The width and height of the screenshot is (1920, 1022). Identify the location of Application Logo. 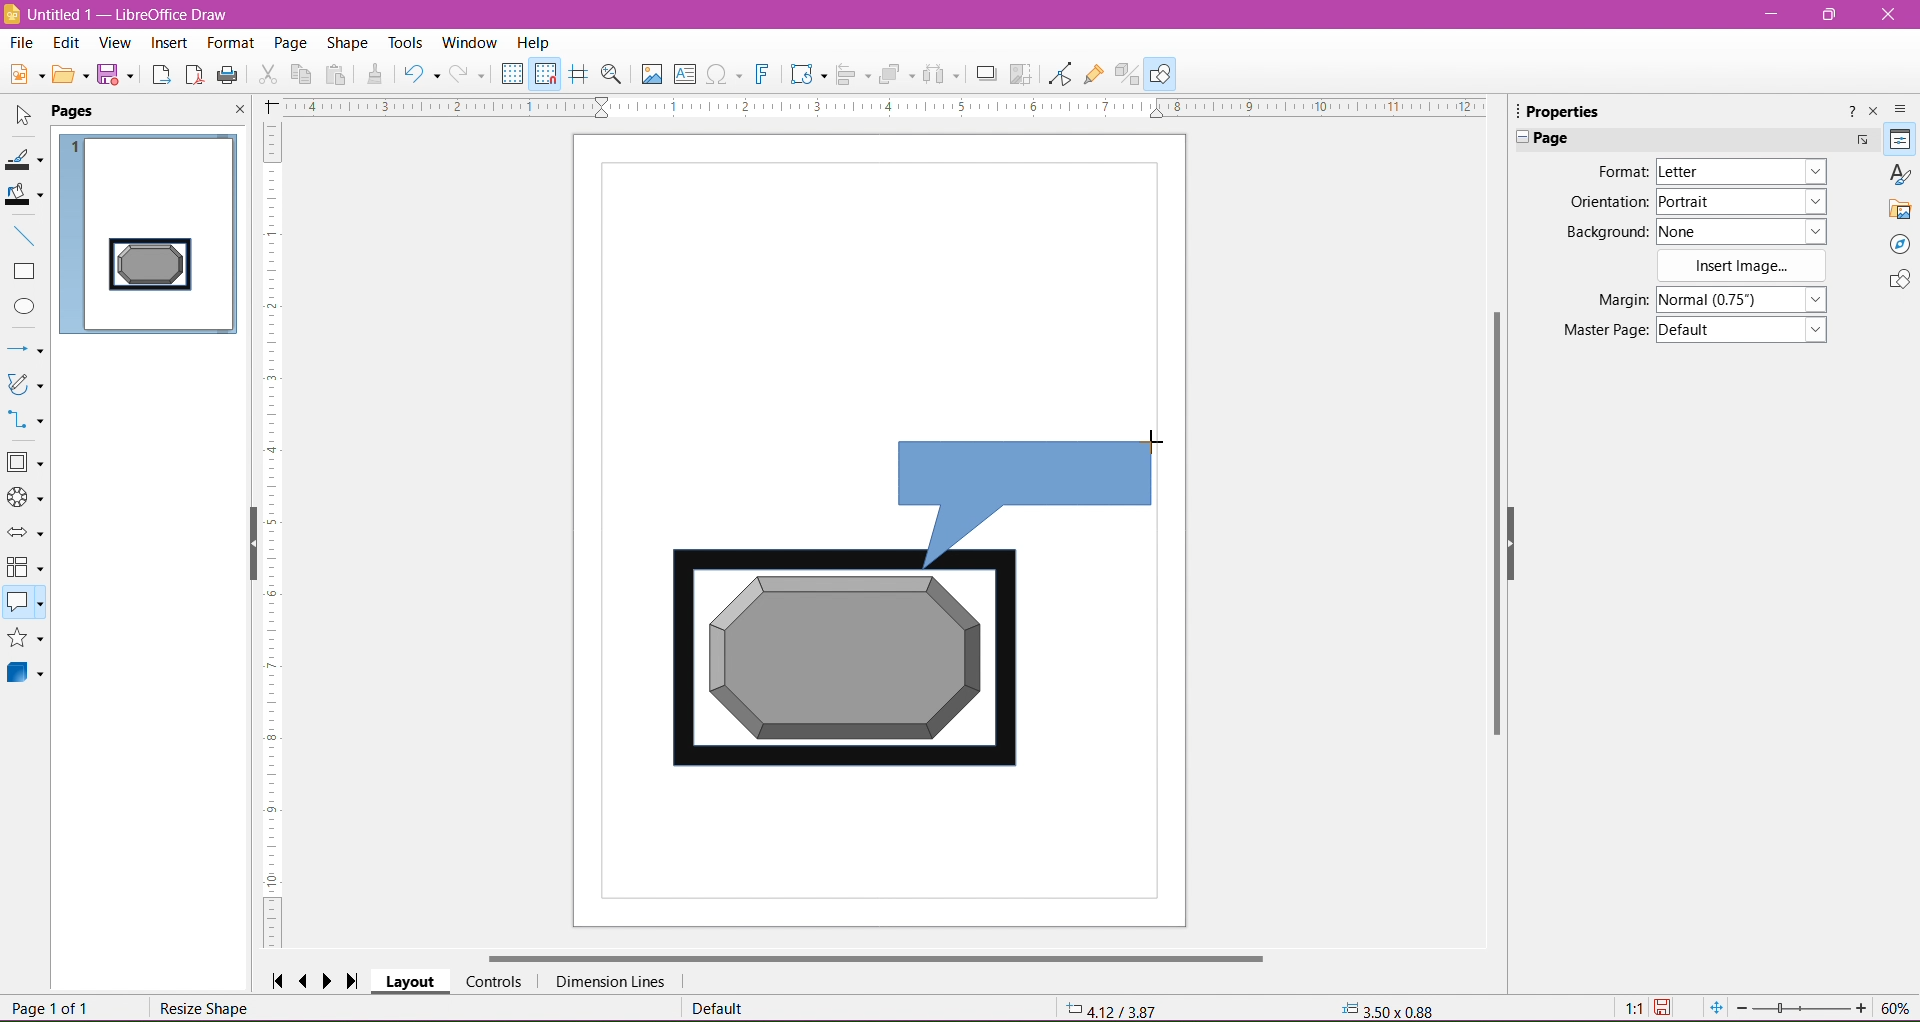
(12, 13).